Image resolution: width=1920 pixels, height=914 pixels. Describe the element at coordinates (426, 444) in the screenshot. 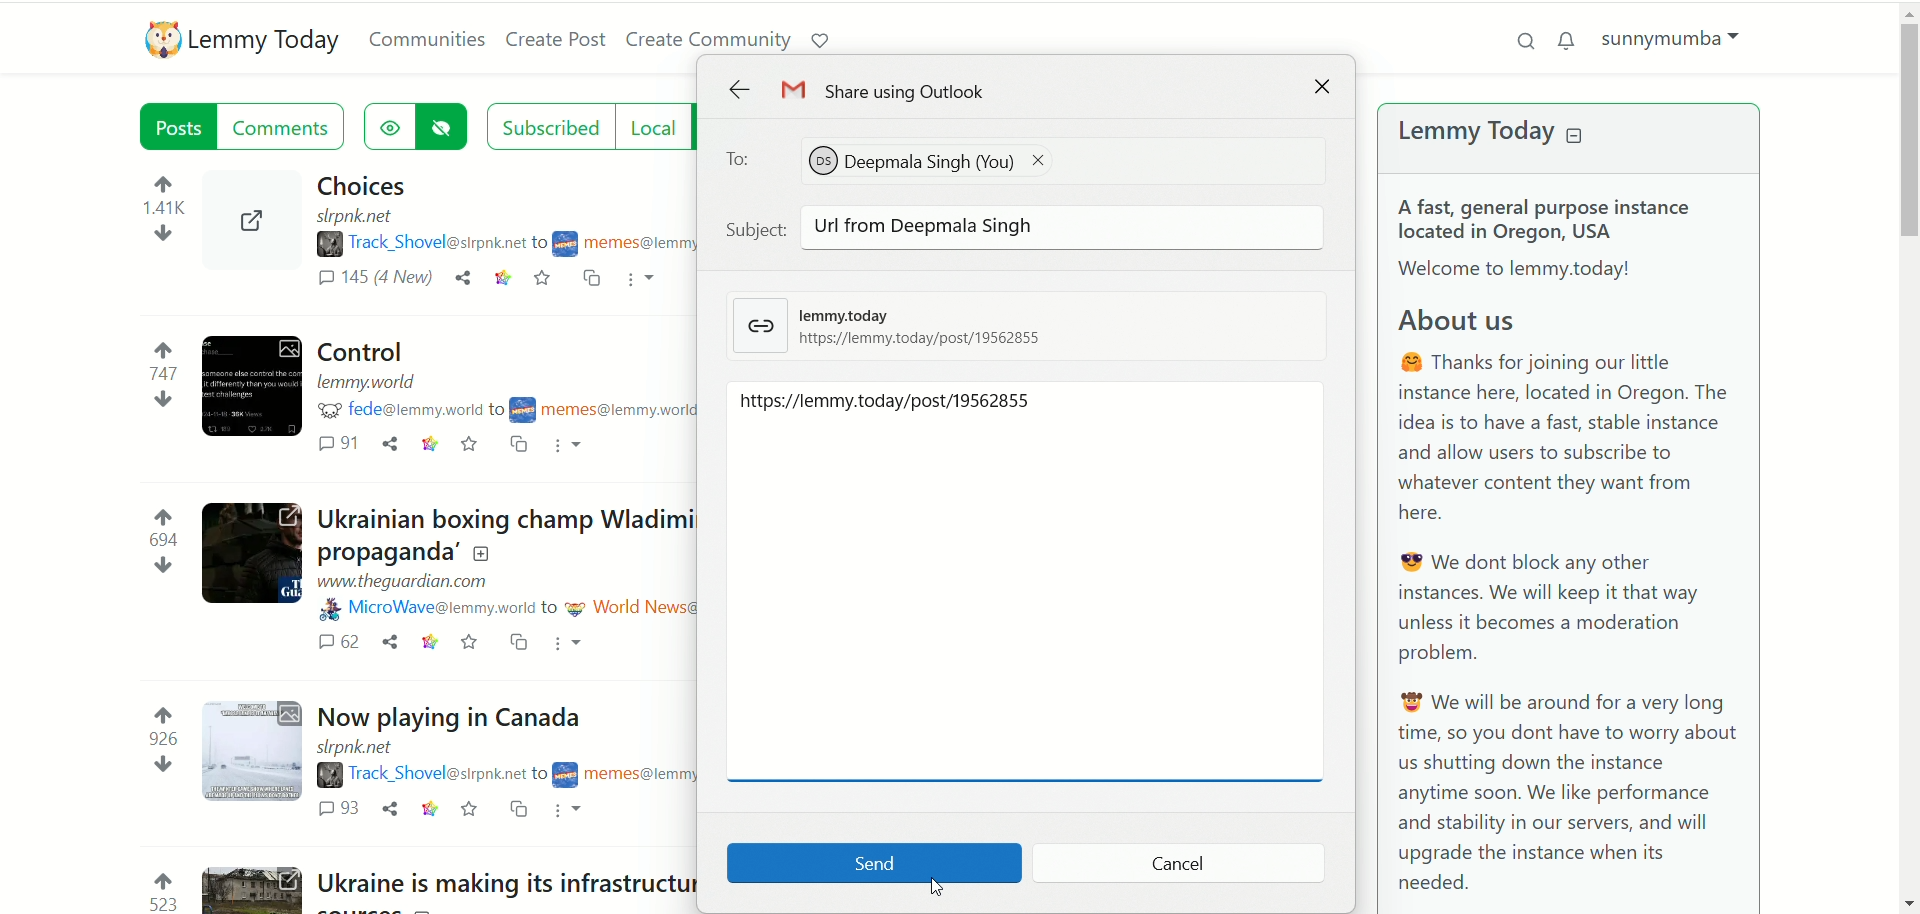

I see `link` at that location.